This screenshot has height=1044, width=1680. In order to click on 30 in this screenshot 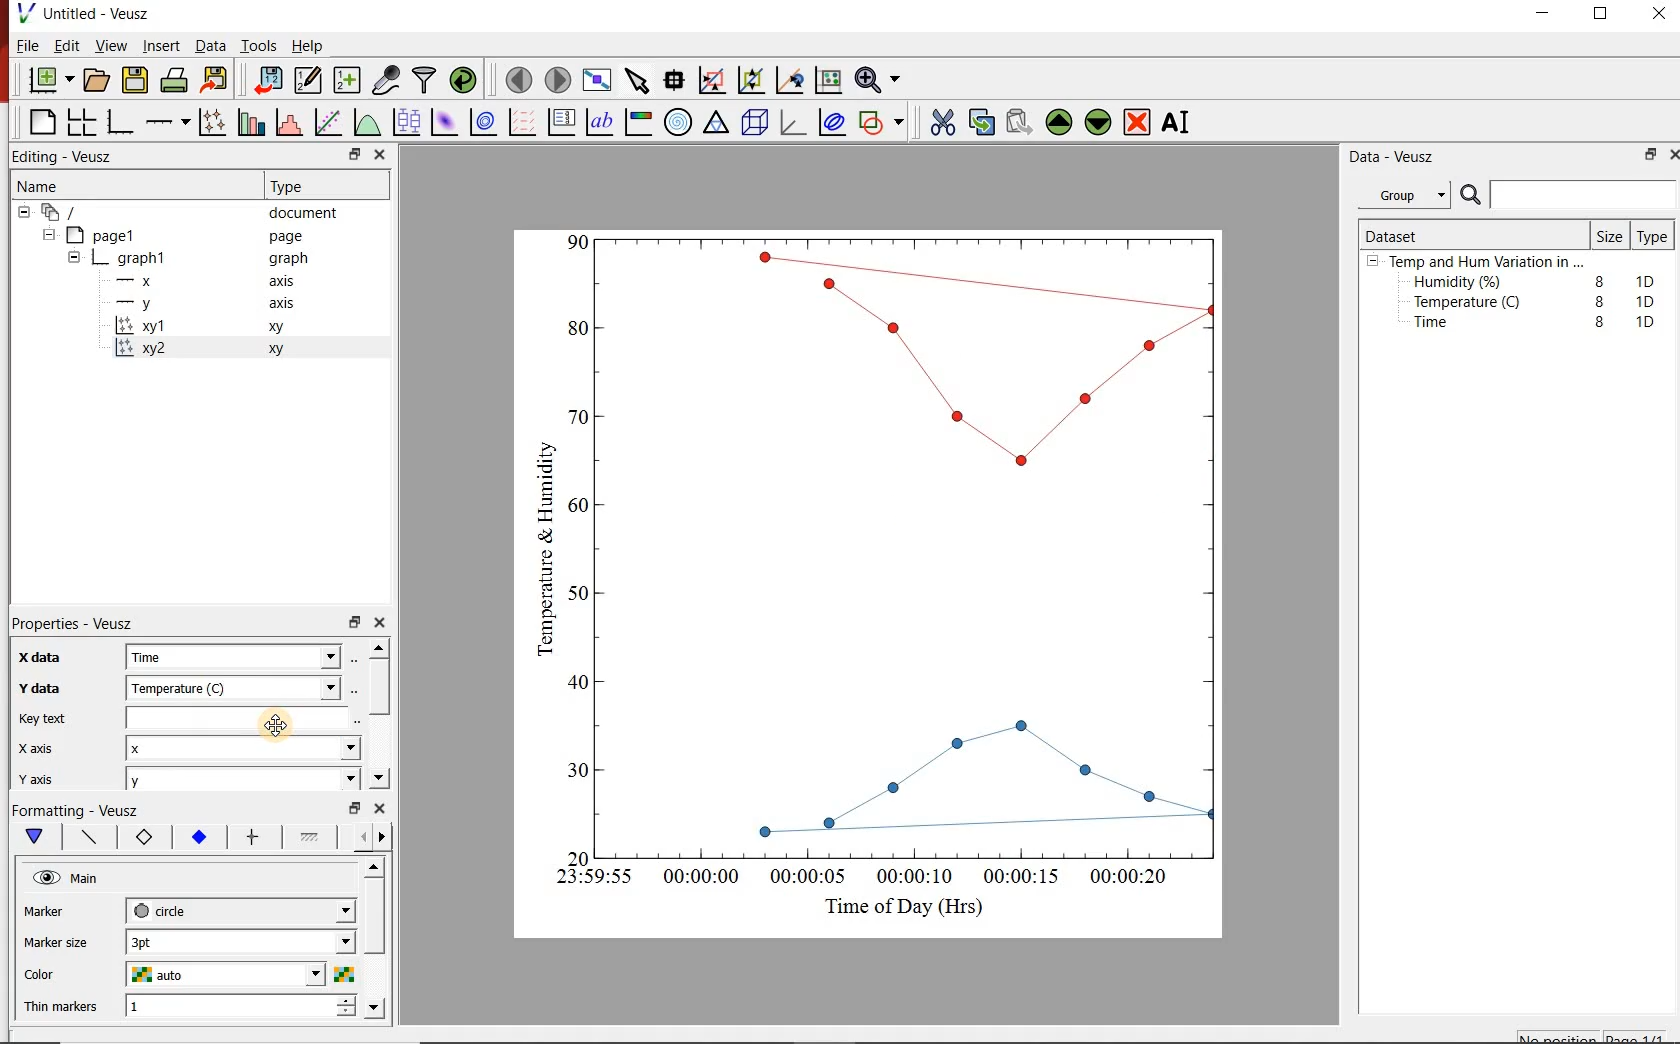, I will do `click(575, 771)`.